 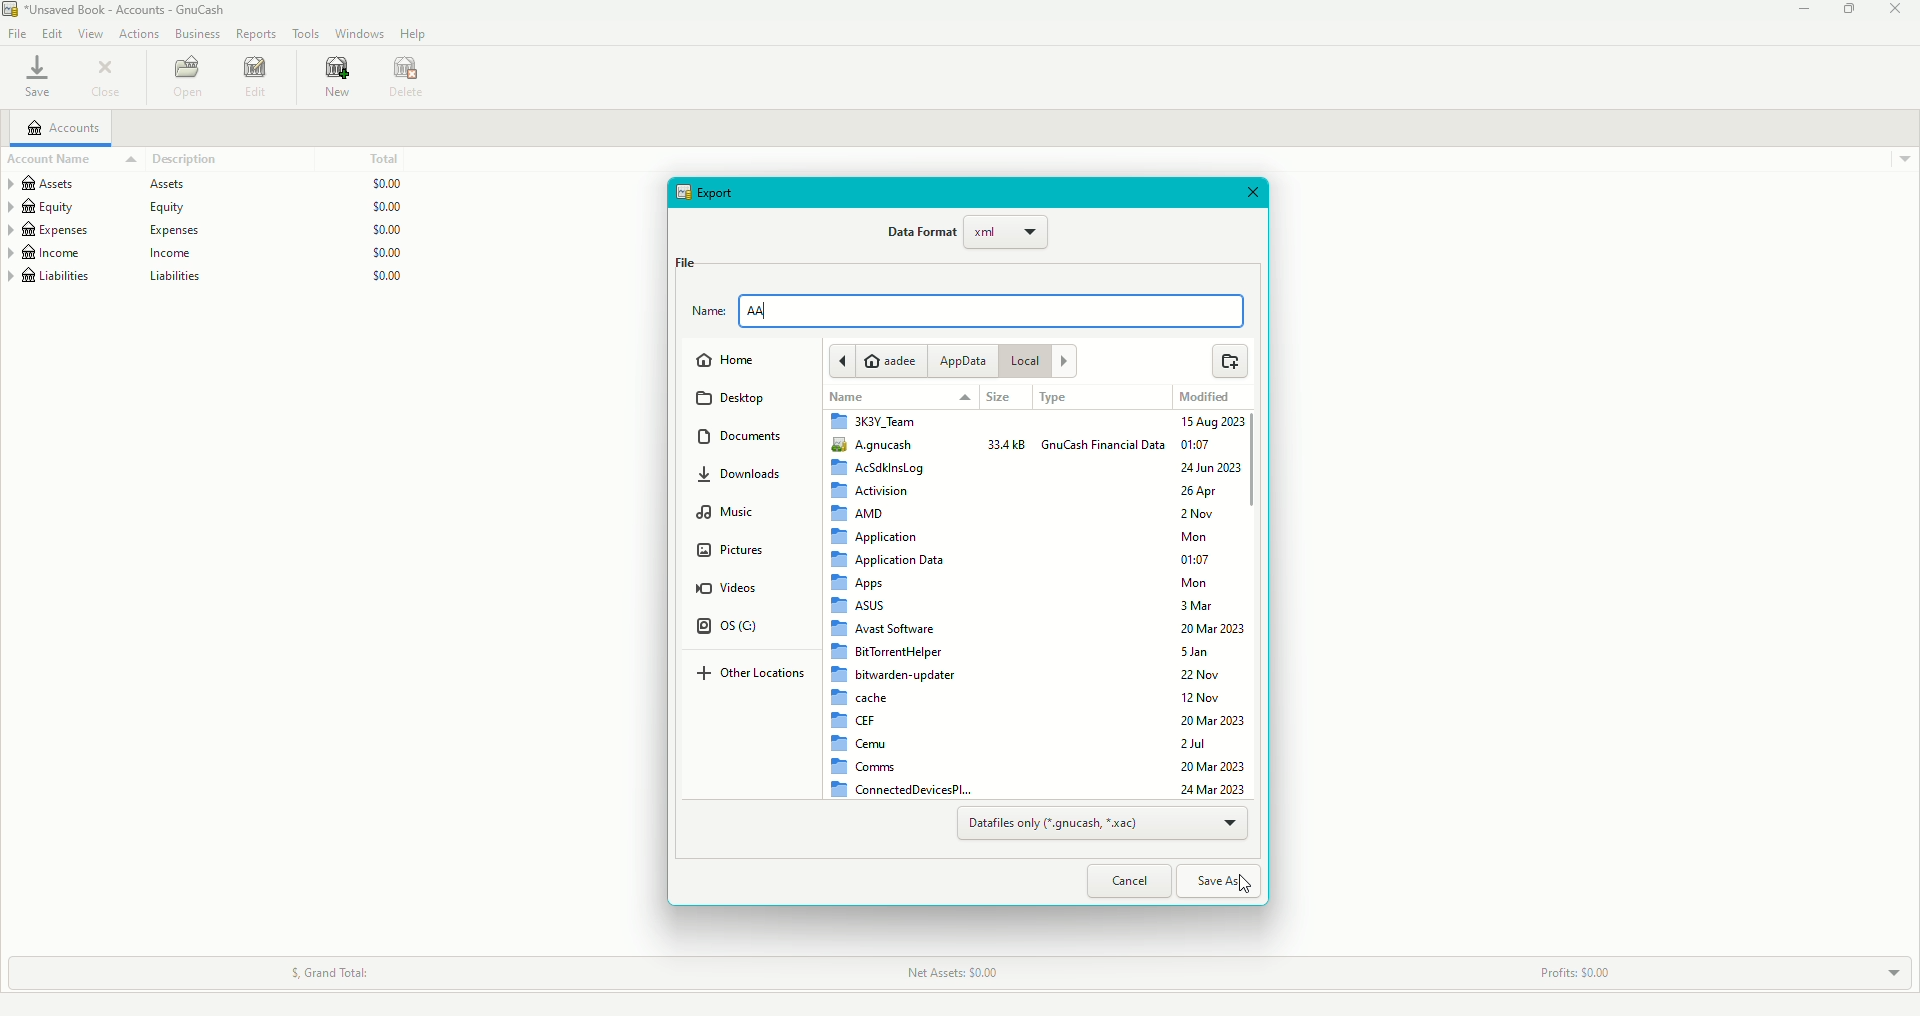 I want to click on Cancel, so click(x=1128, y=881).